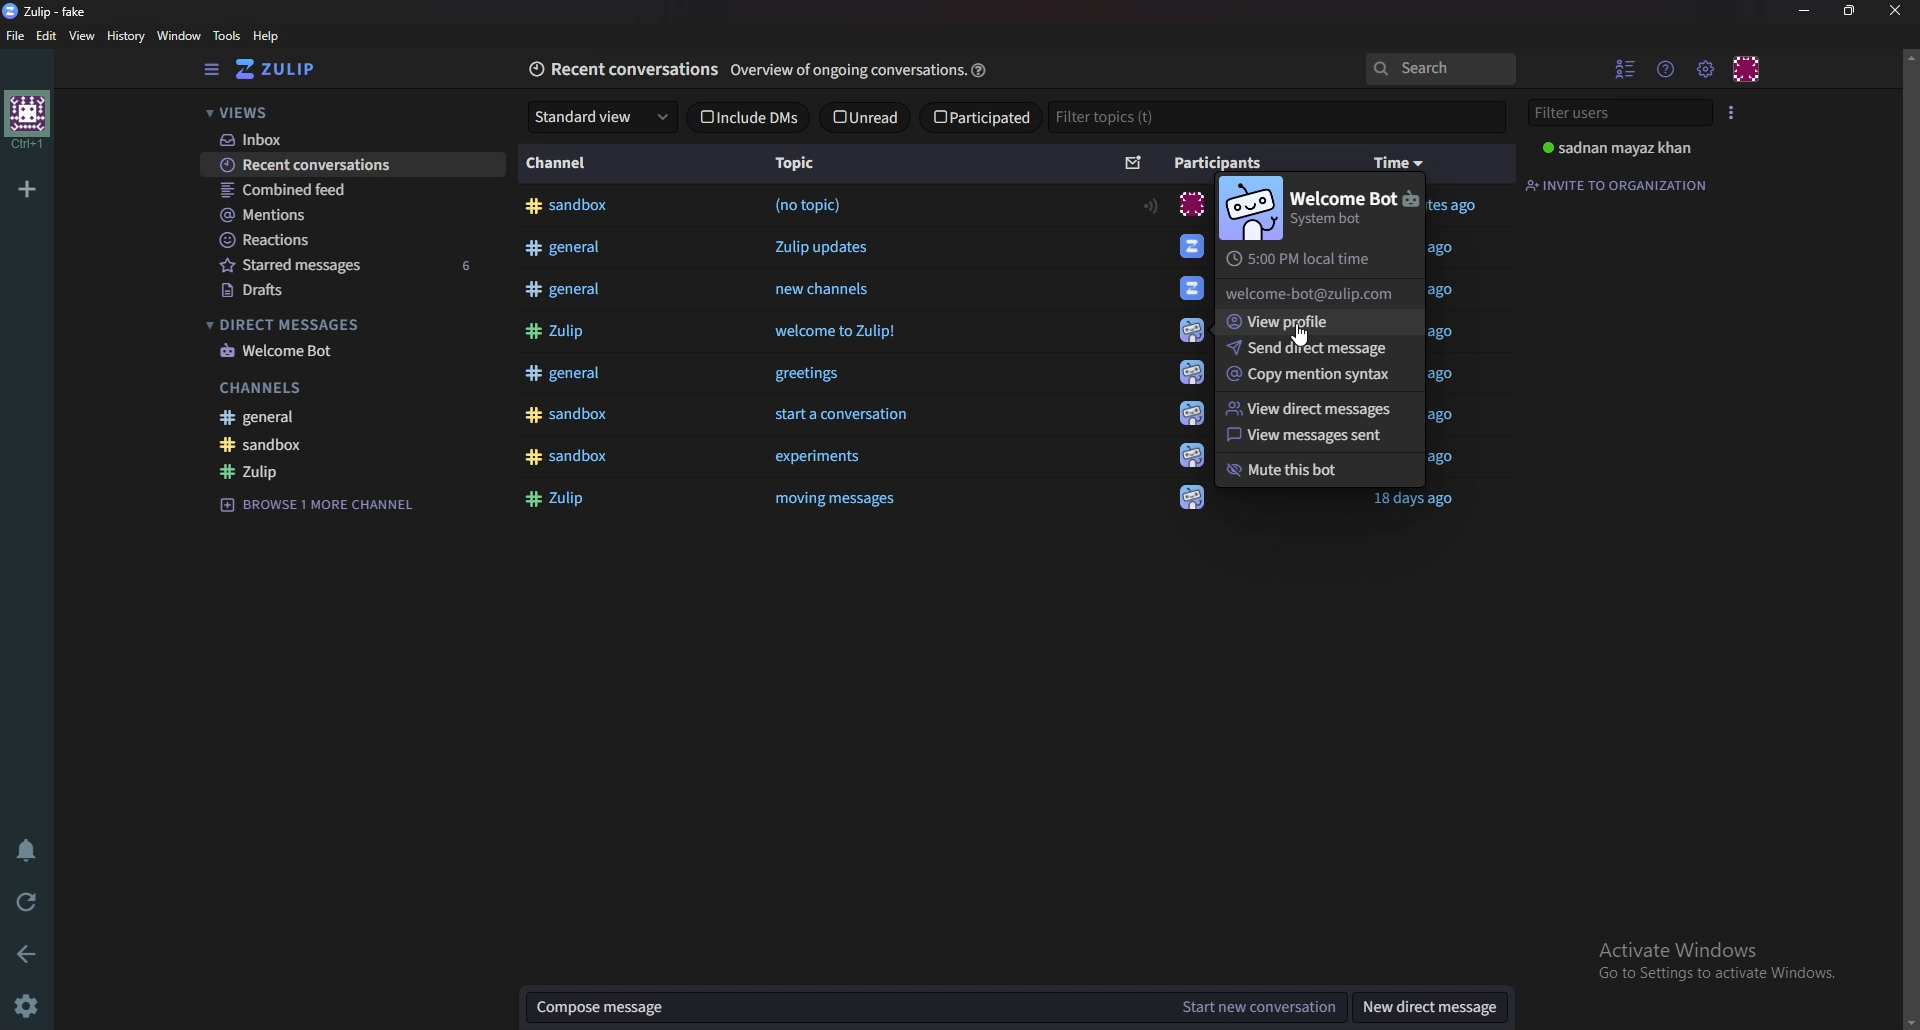 The height and width of the screenshot is (1030, 1920). Describe the element at coordinates (566, 249) in the screenshot. I see `#general` at that location.